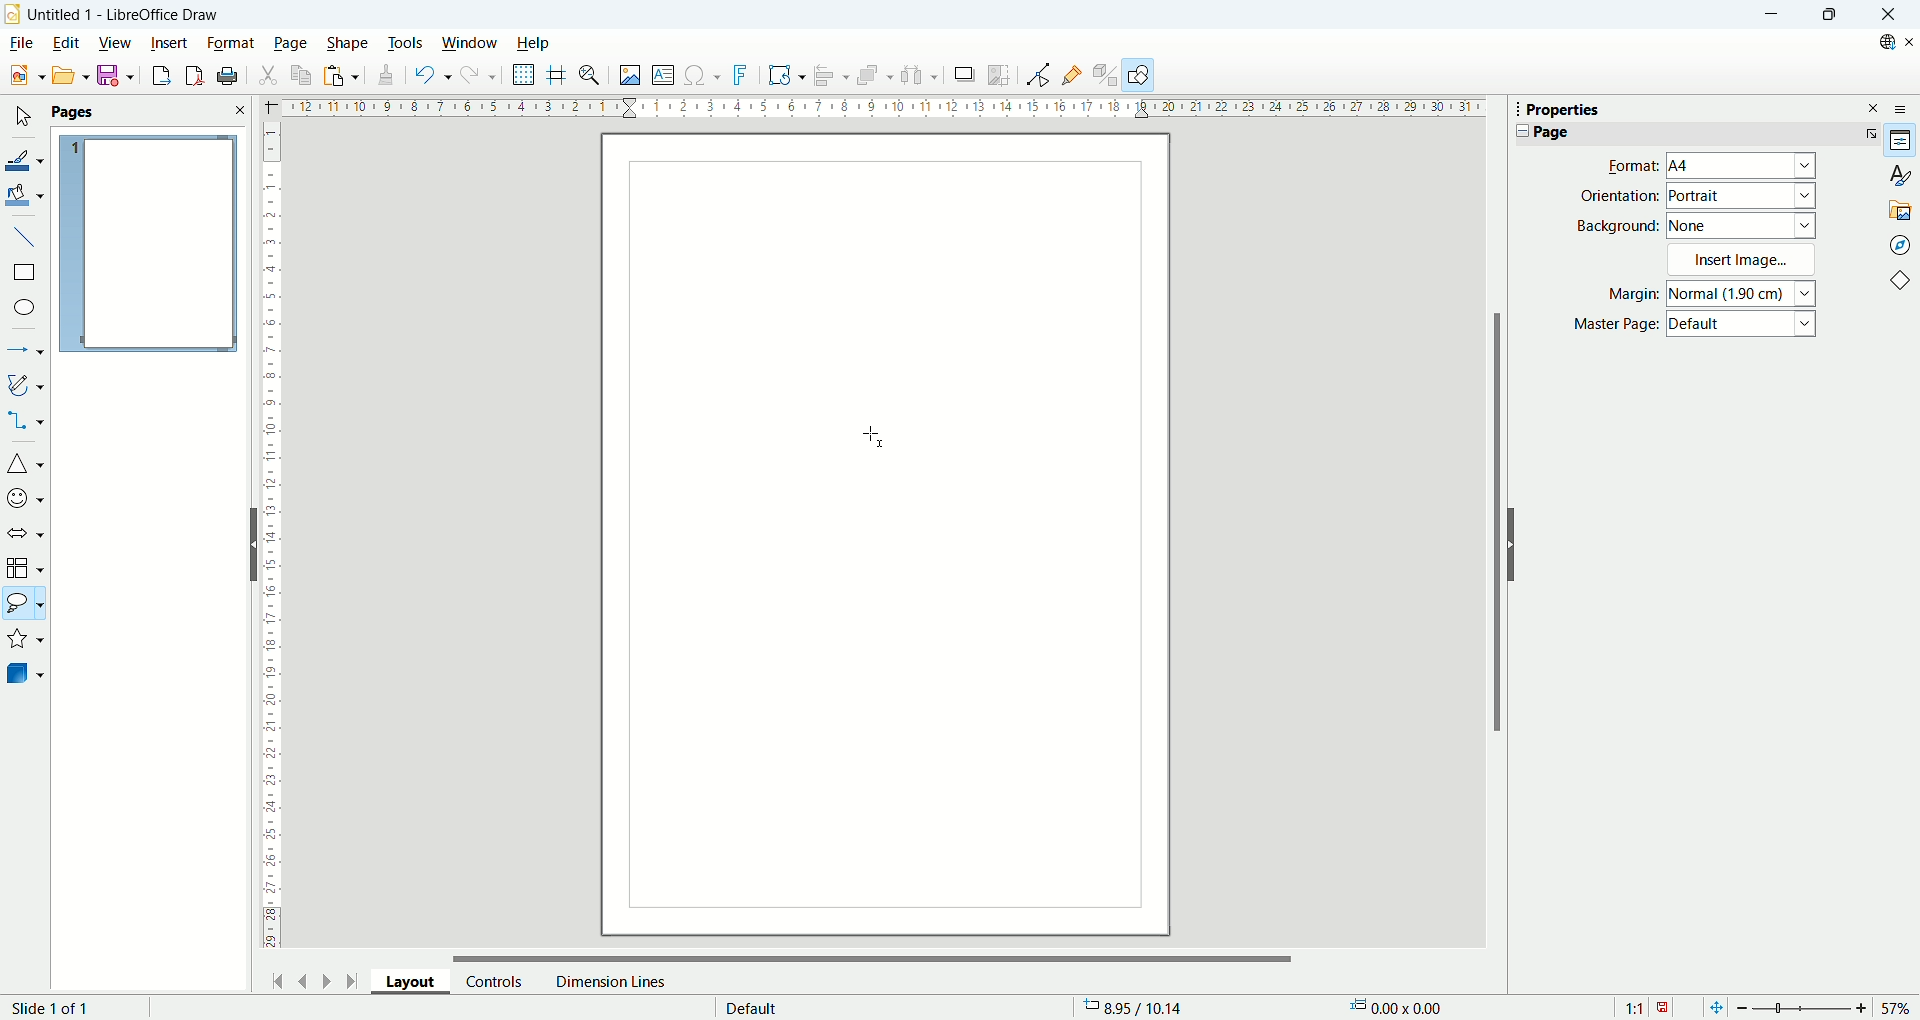 This screenshot has width=1920, height=1020. What do you see at coordinates (25, 466) in the screenshot?
I see `basic shapes` at bounding box center [25, 466].